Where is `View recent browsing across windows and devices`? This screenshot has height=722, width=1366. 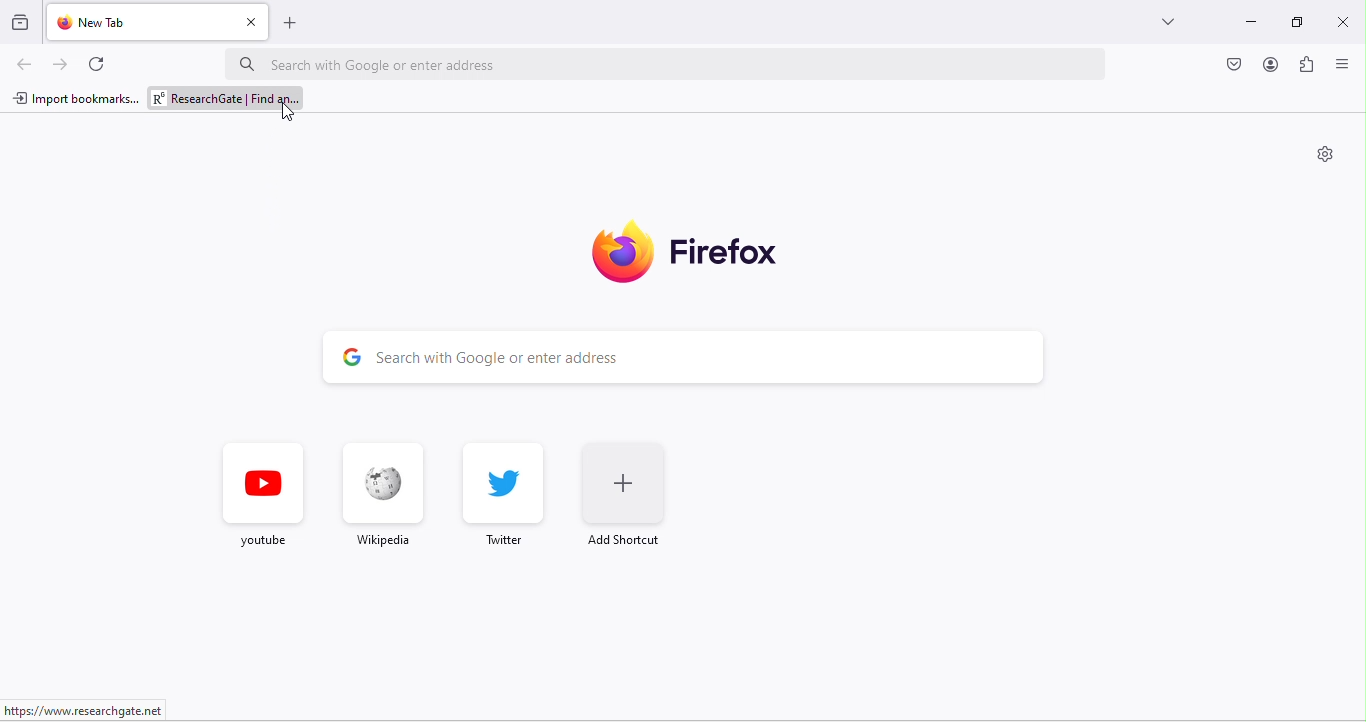
View recent browsing across windows and devices is located at coordinates (22, 25).